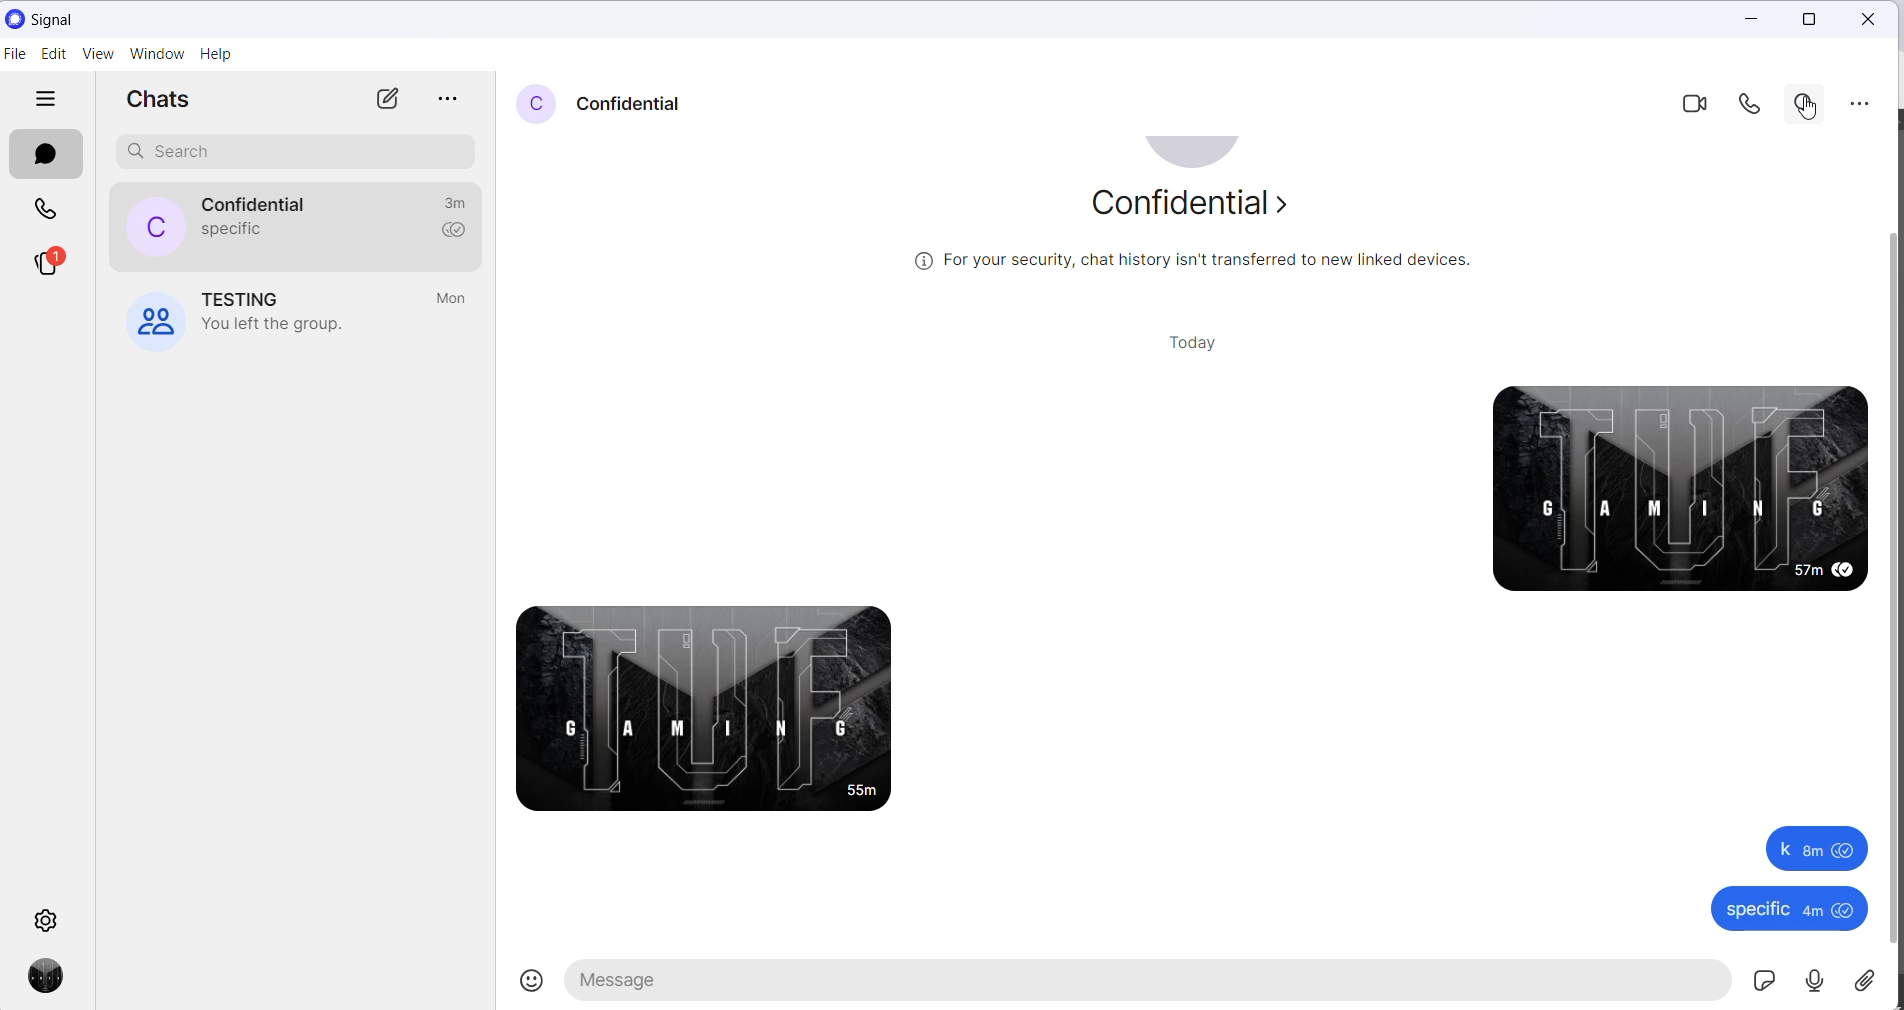  Describe the element at coordinates (15, 55) in the screenshot. I see `file` at that location.